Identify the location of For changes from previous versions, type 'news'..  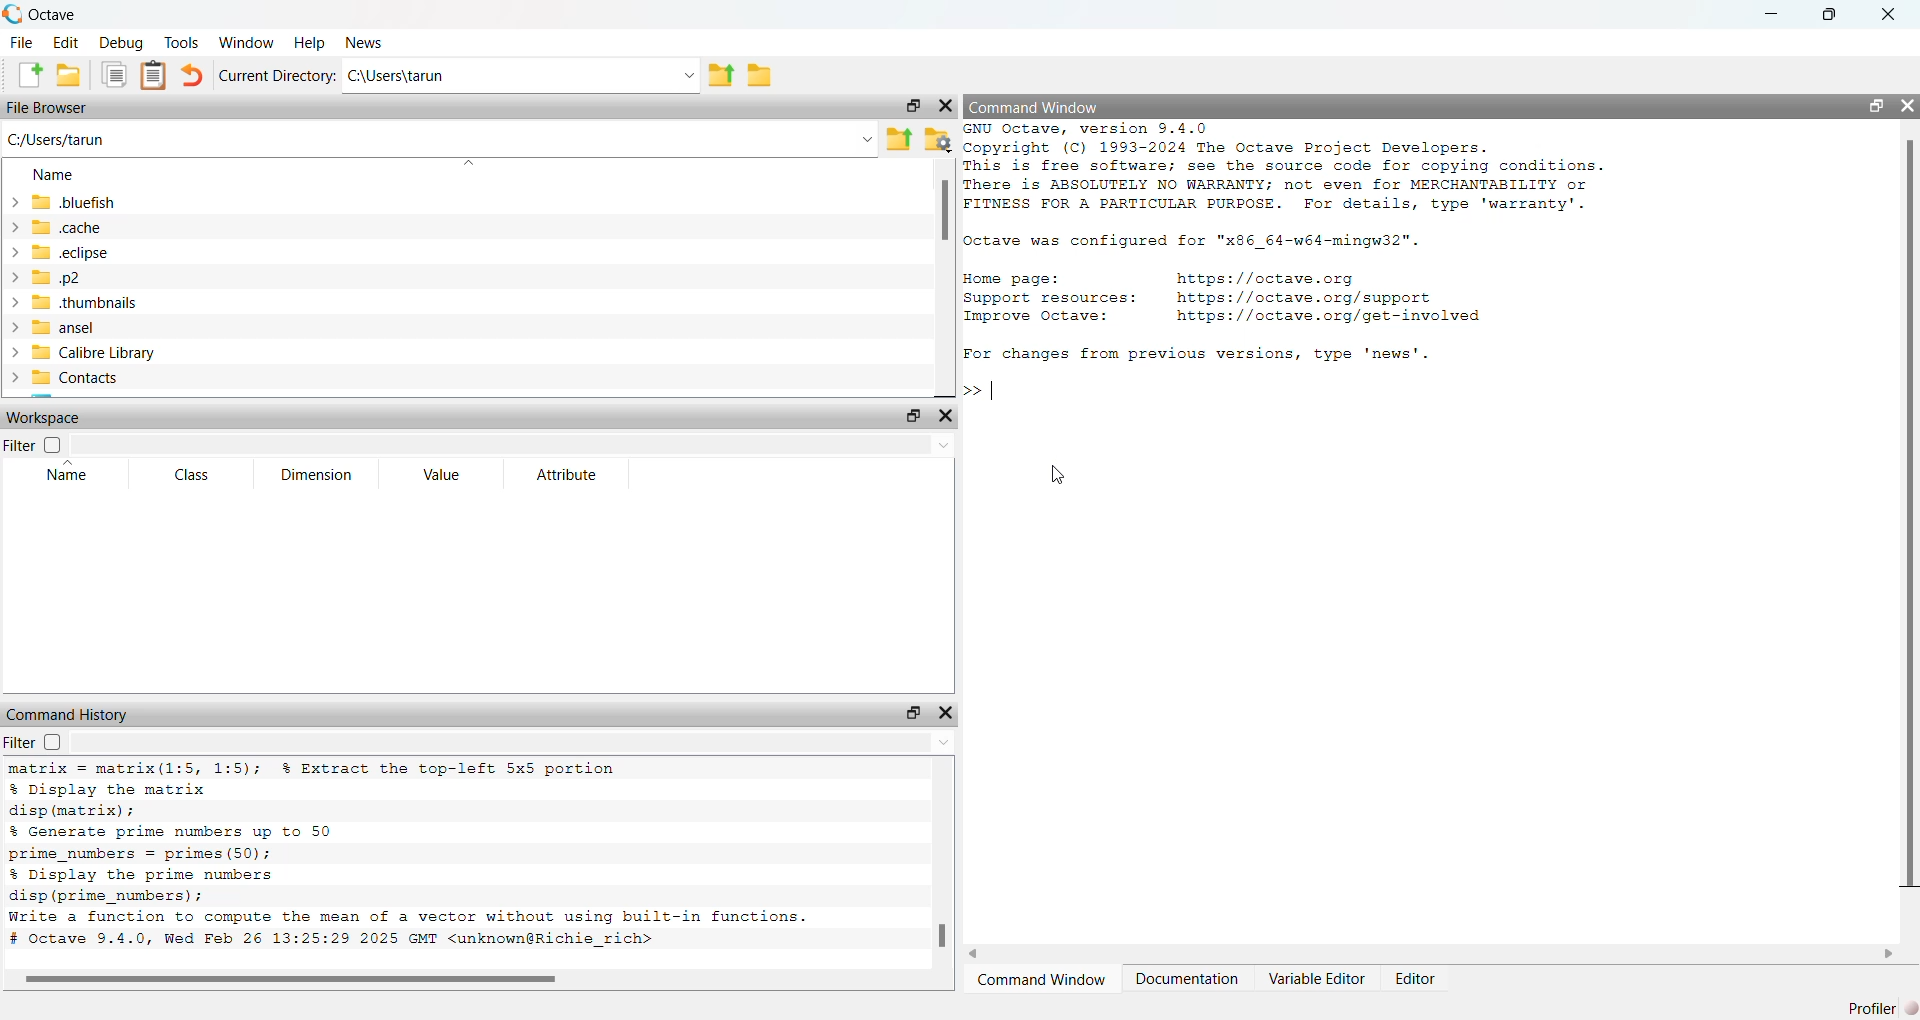
(1198, 354).